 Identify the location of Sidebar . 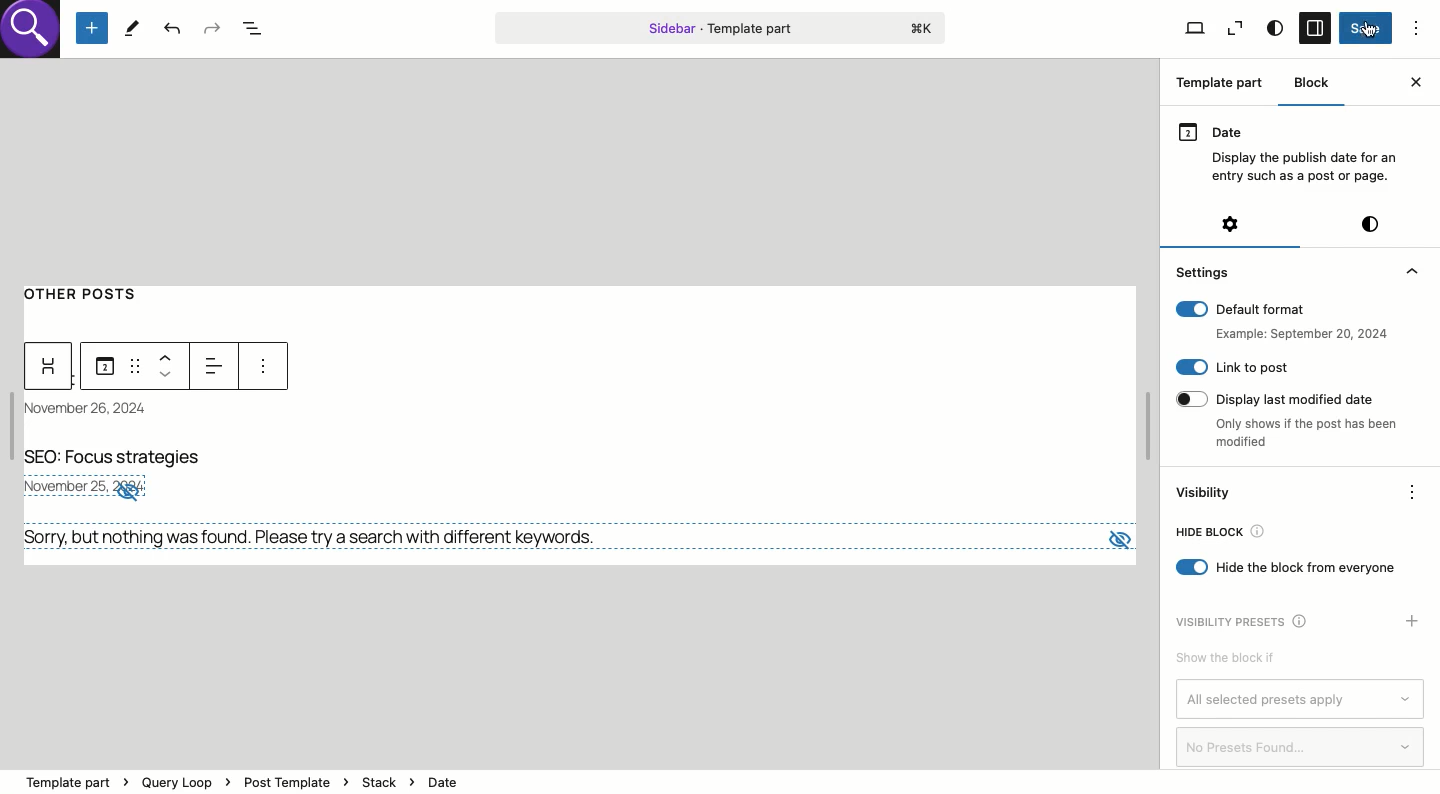
(1314, 29).